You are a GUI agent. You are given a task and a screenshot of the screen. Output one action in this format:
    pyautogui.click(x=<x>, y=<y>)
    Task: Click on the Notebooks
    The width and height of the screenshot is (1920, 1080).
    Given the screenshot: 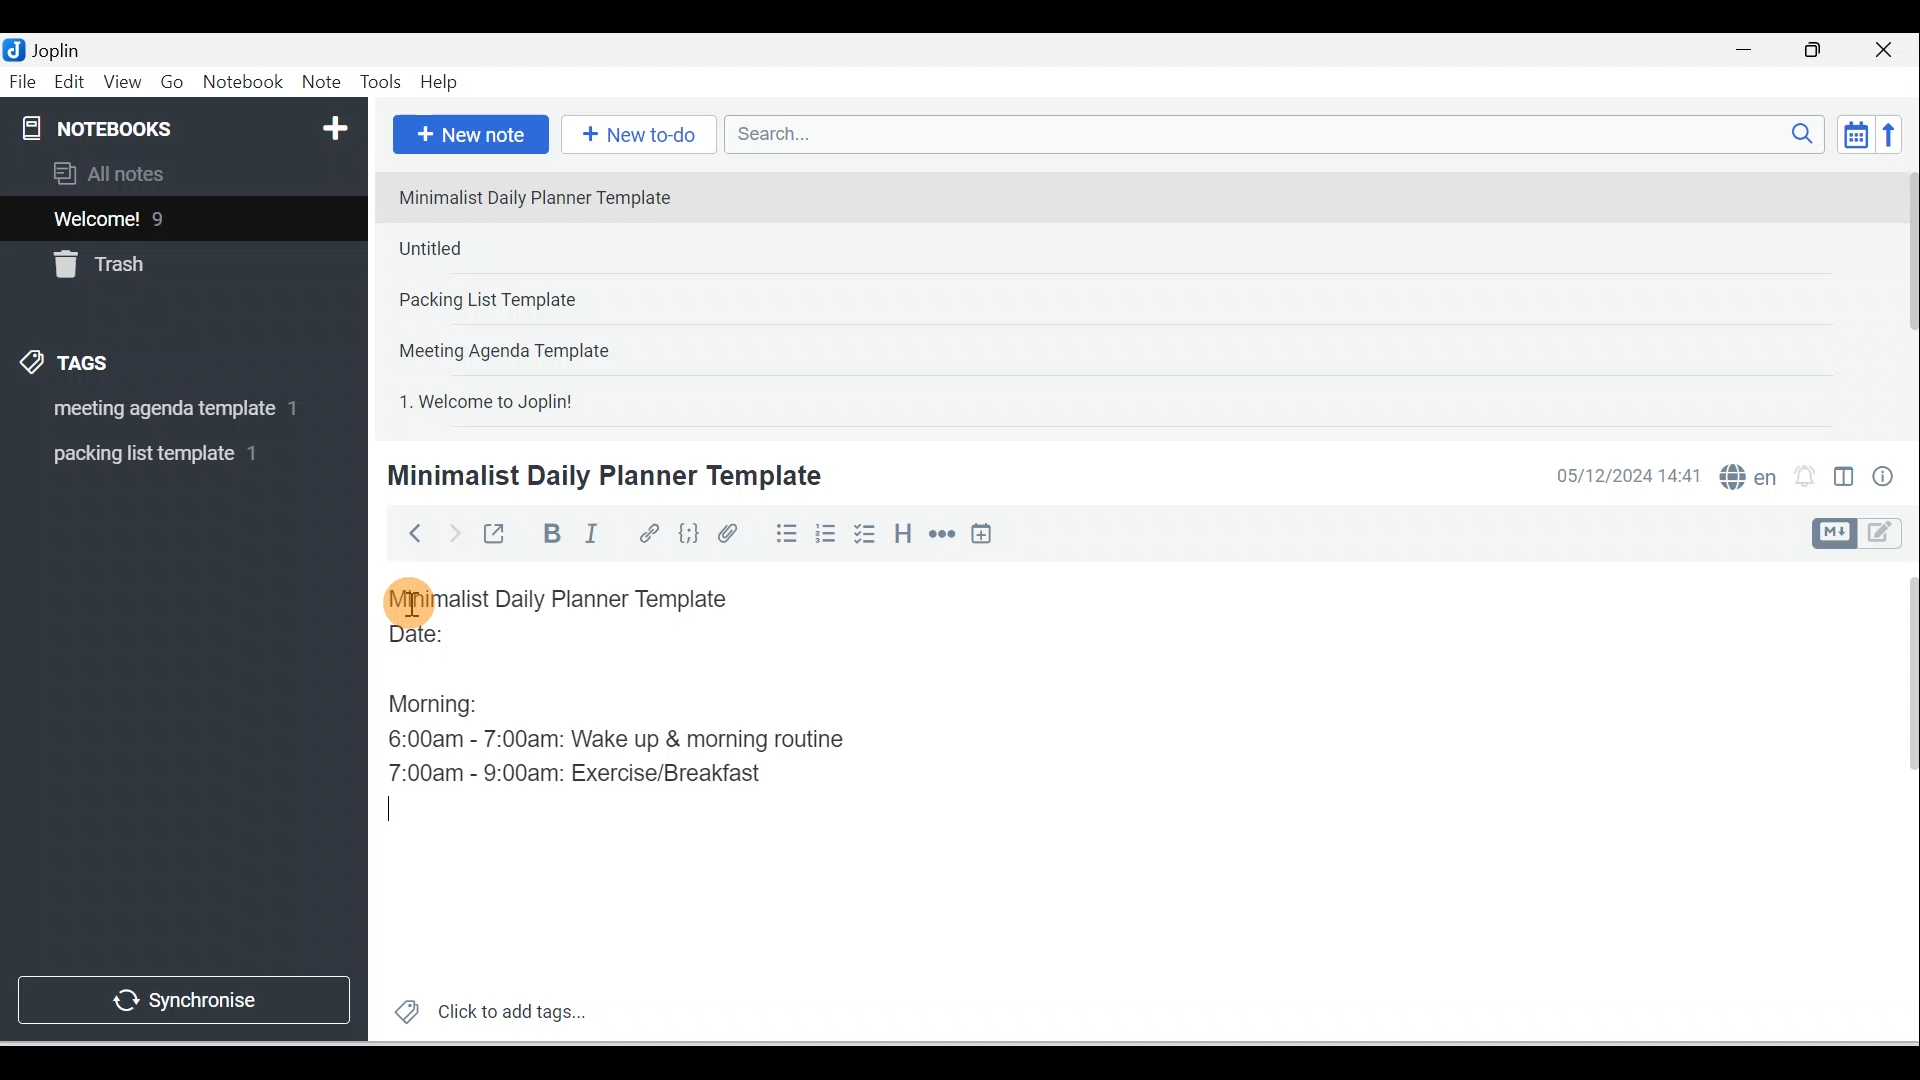 What is the action you would take?
    pyautogui.click(x=188, y=124)
    